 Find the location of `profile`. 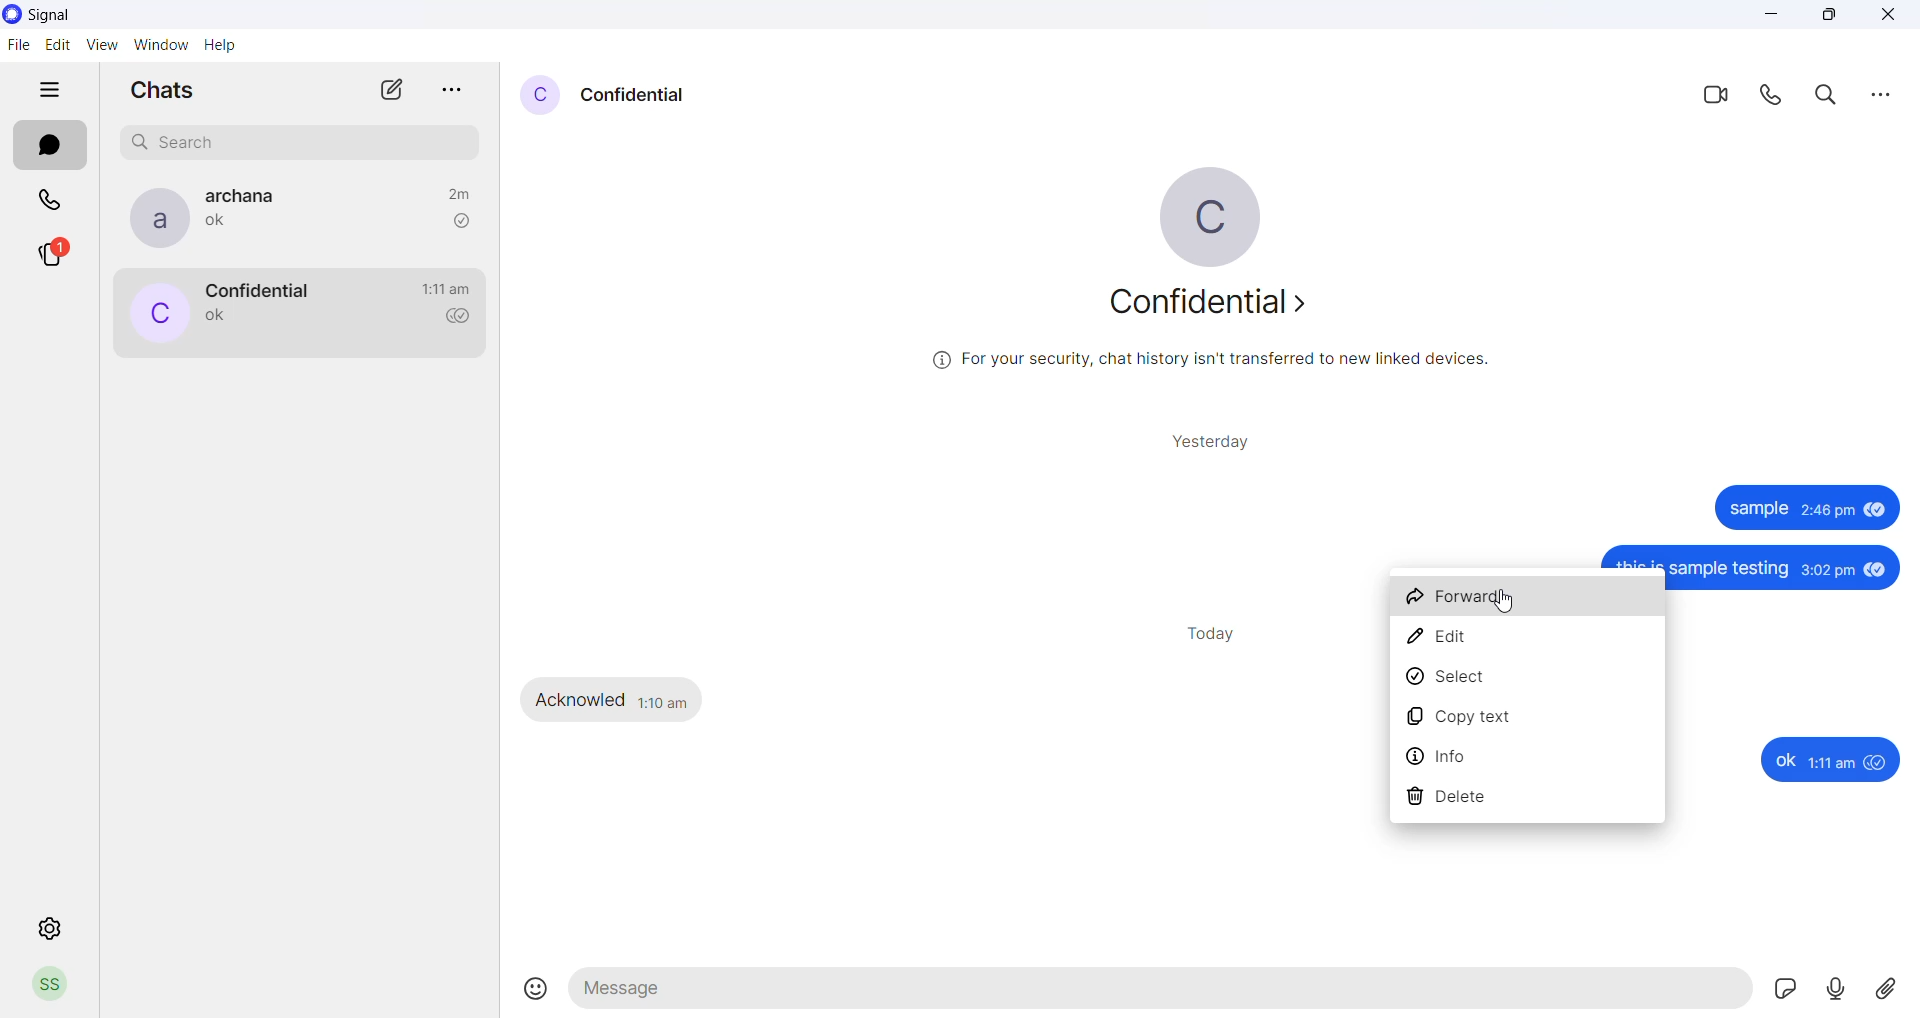

profile is located at coordinates (49, 987).